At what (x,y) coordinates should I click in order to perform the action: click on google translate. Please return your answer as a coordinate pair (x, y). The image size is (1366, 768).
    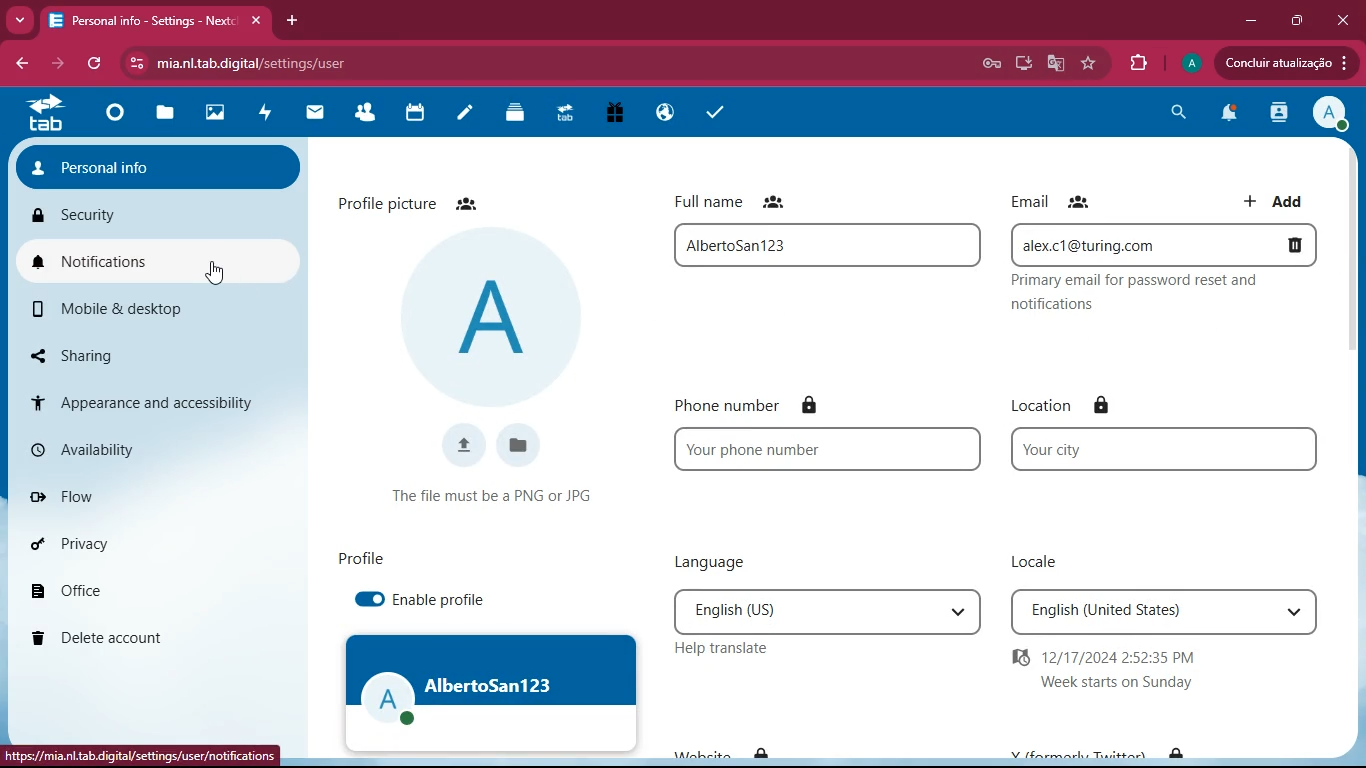
    Looking at the image, I should click on (1054, 66).